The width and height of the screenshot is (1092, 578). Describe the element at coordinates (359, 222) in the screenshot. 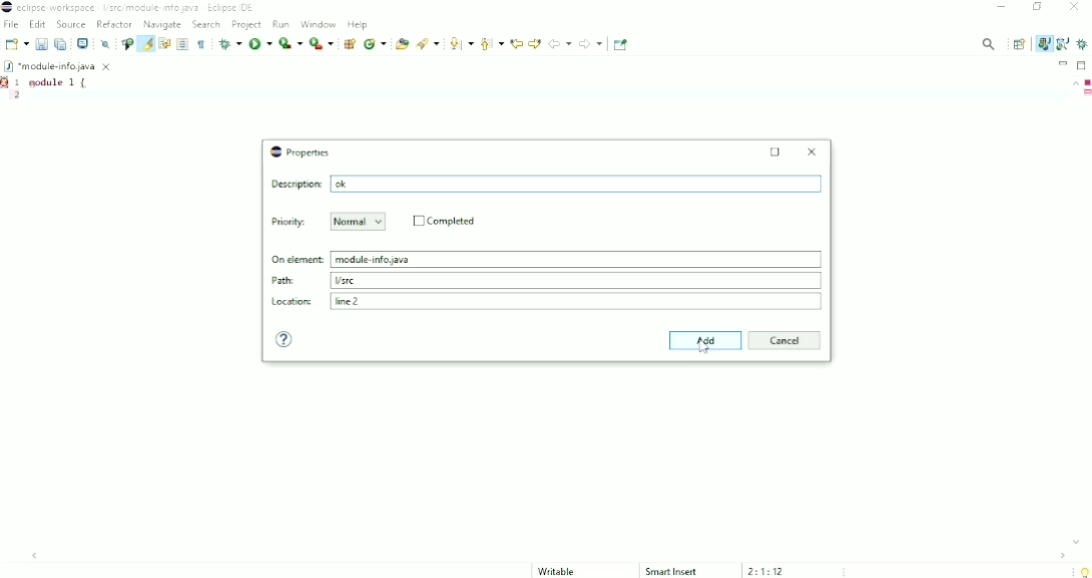

I see `Normal` at that location.